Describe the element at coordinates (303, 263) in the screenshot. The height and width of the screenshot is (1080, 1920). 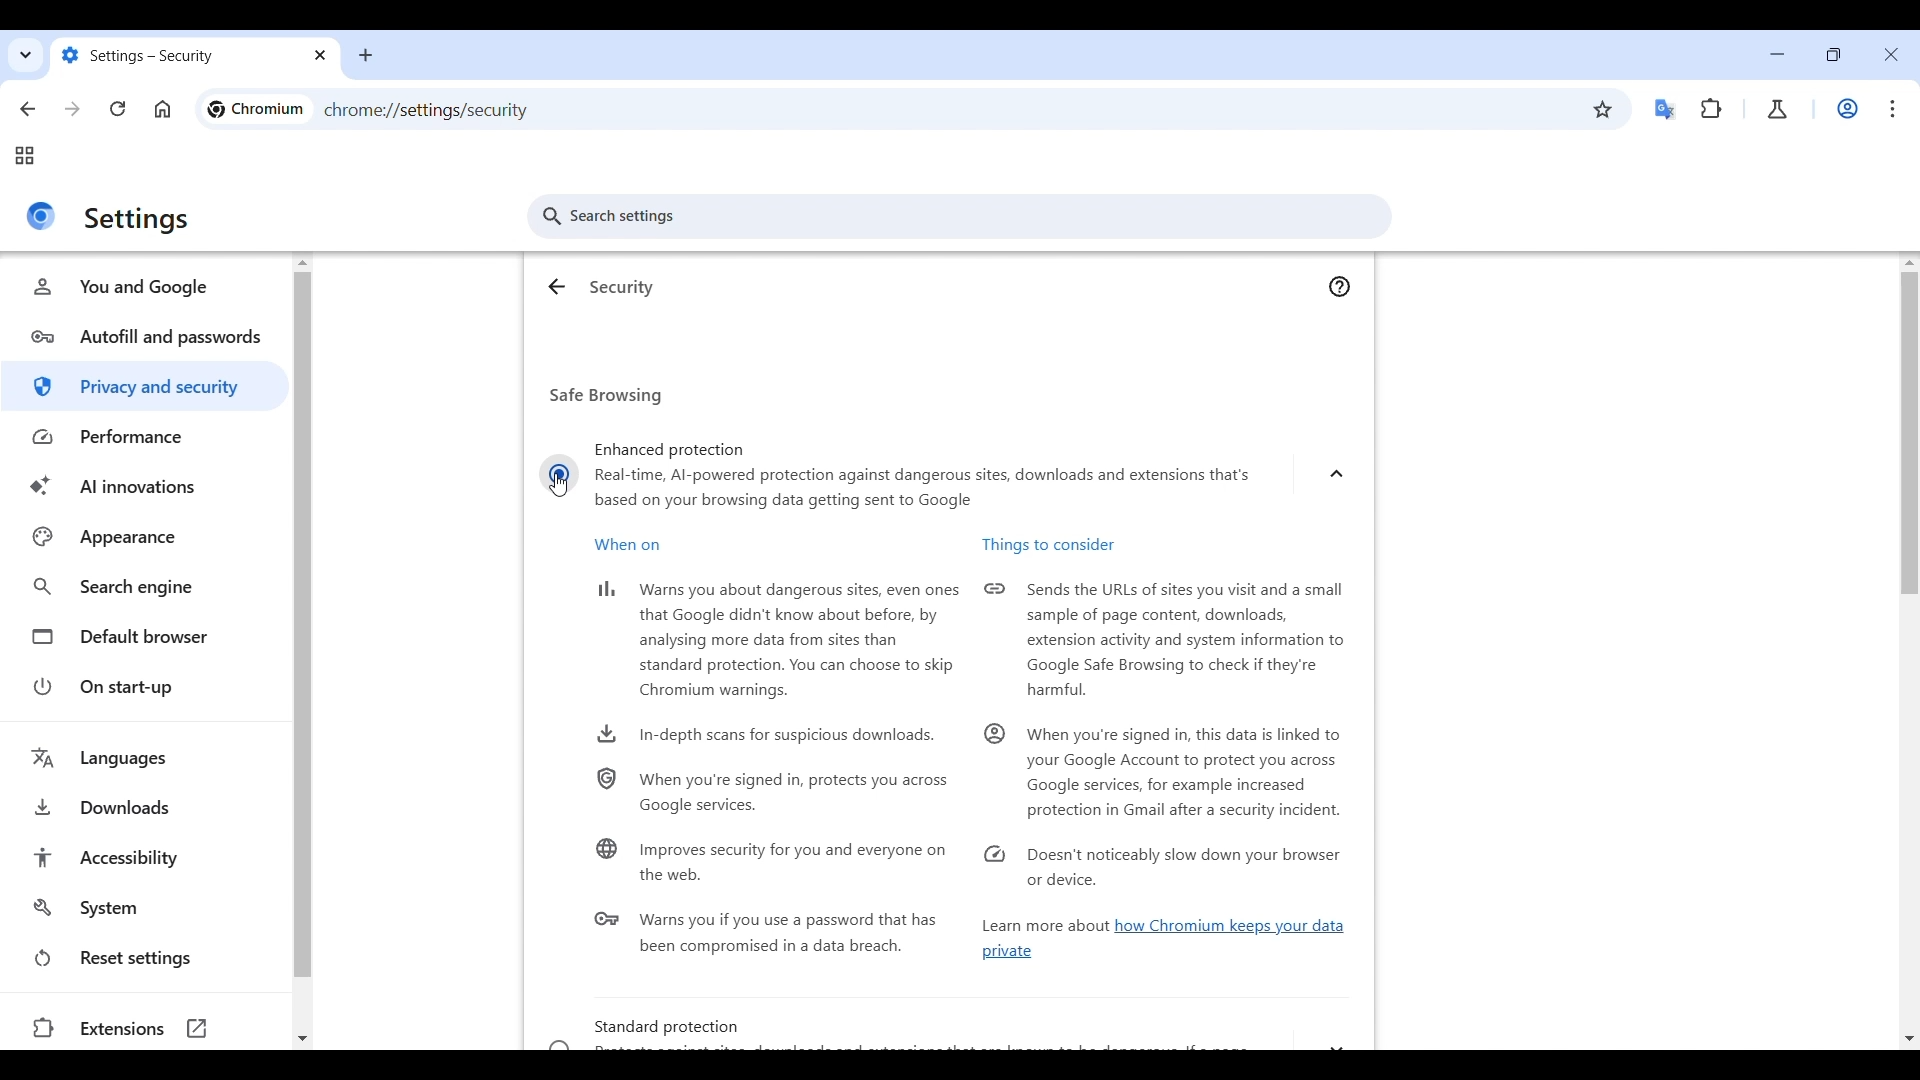
I see `Quick slide to the top` at that location.